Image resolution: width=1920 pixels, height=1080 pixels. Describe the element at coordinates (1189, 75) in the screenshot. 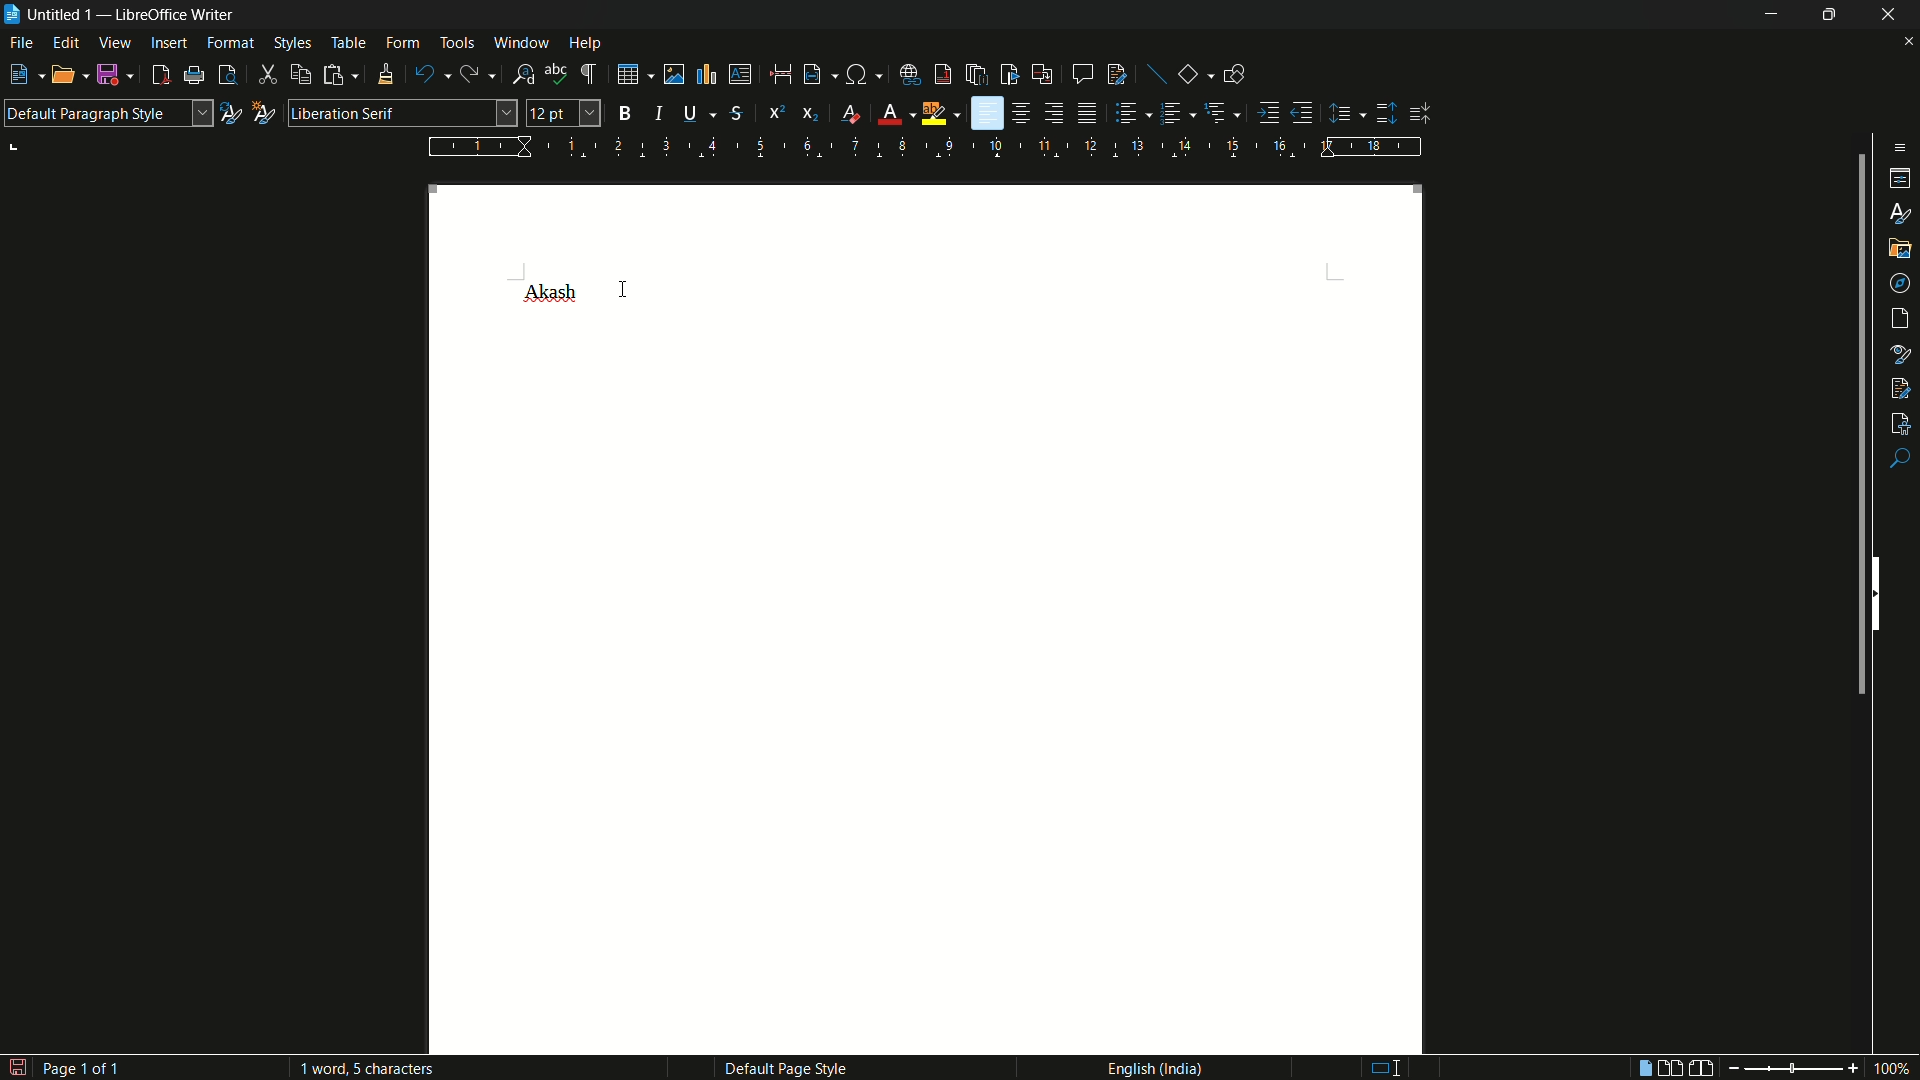

I see `basic shapes` at that location.